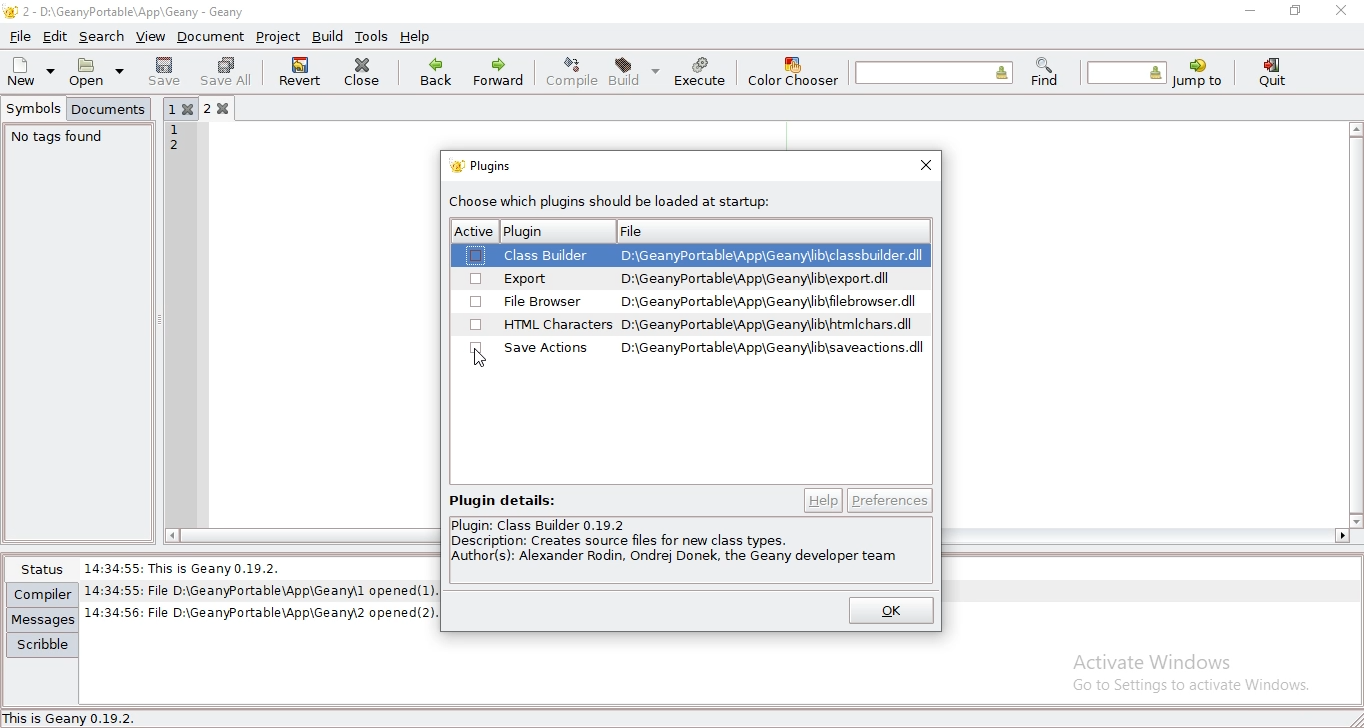  Describe the element at coordinates (211, 37) in the screenshot. I see `document` at that location.